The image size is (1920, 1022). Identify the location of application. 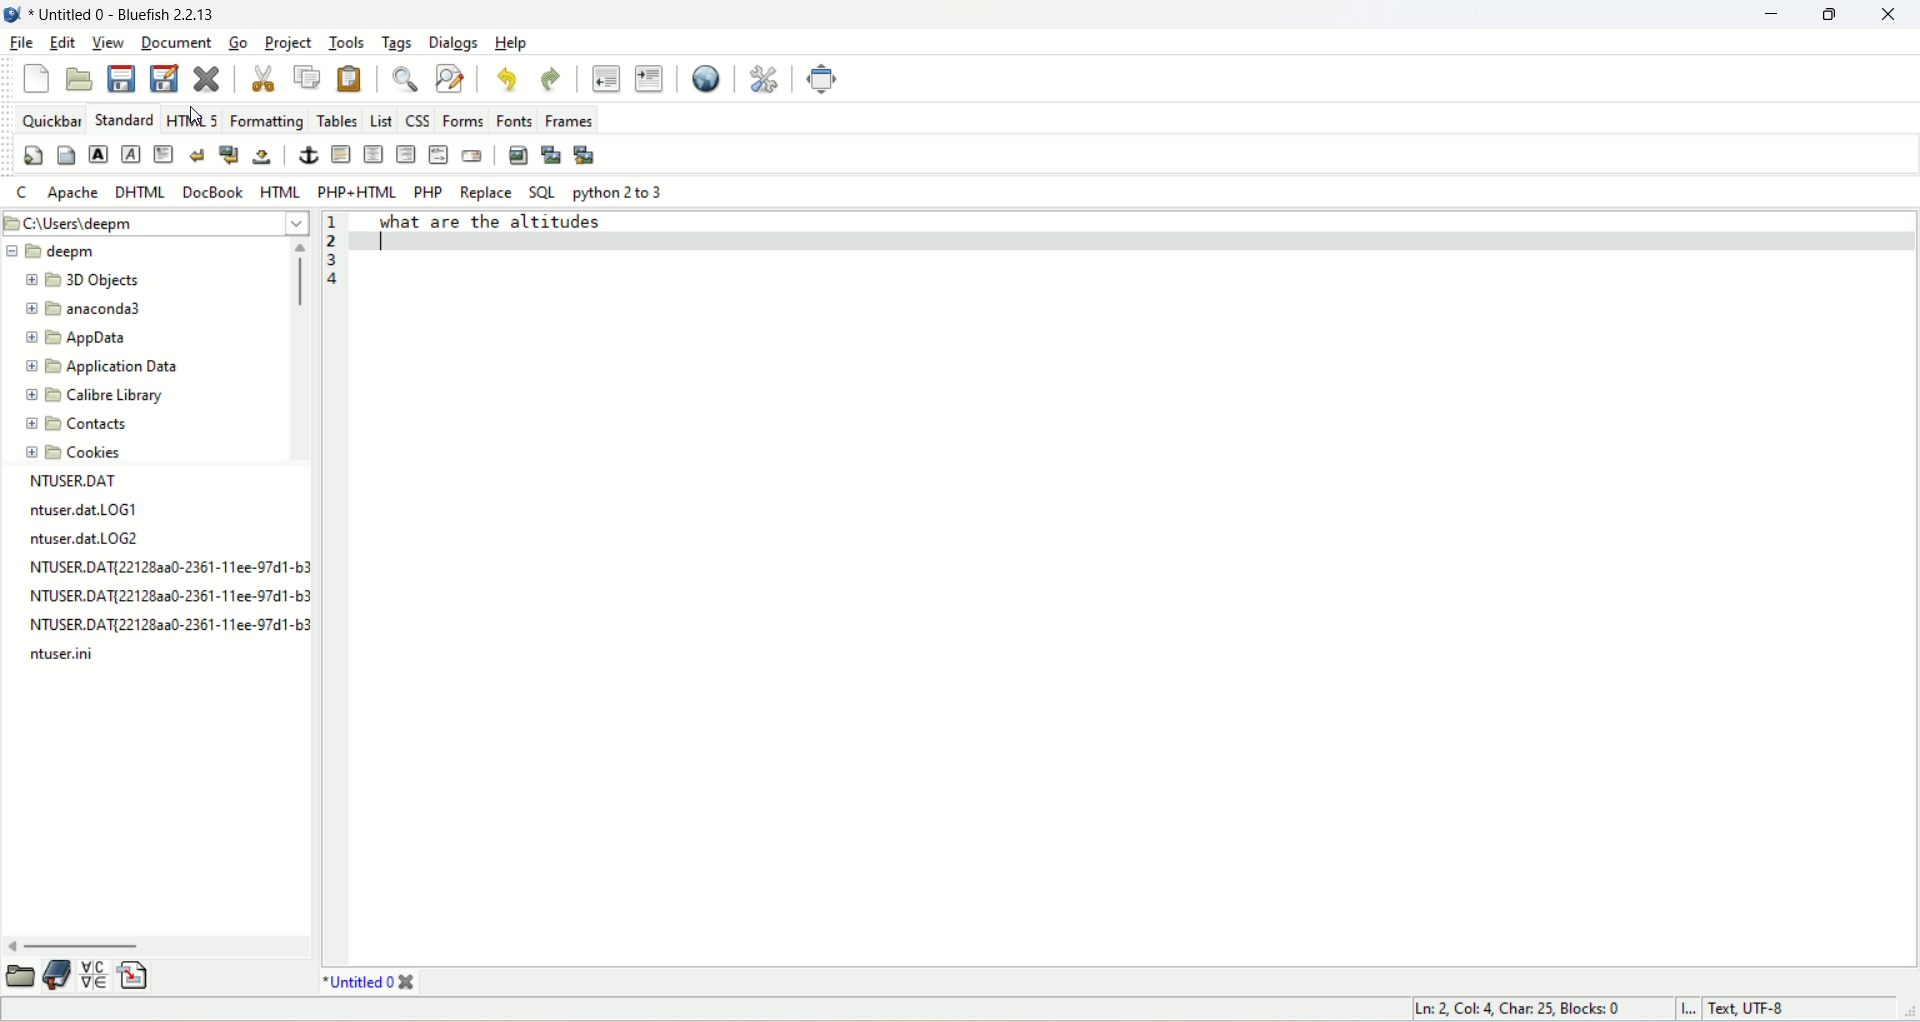
(104, 369).